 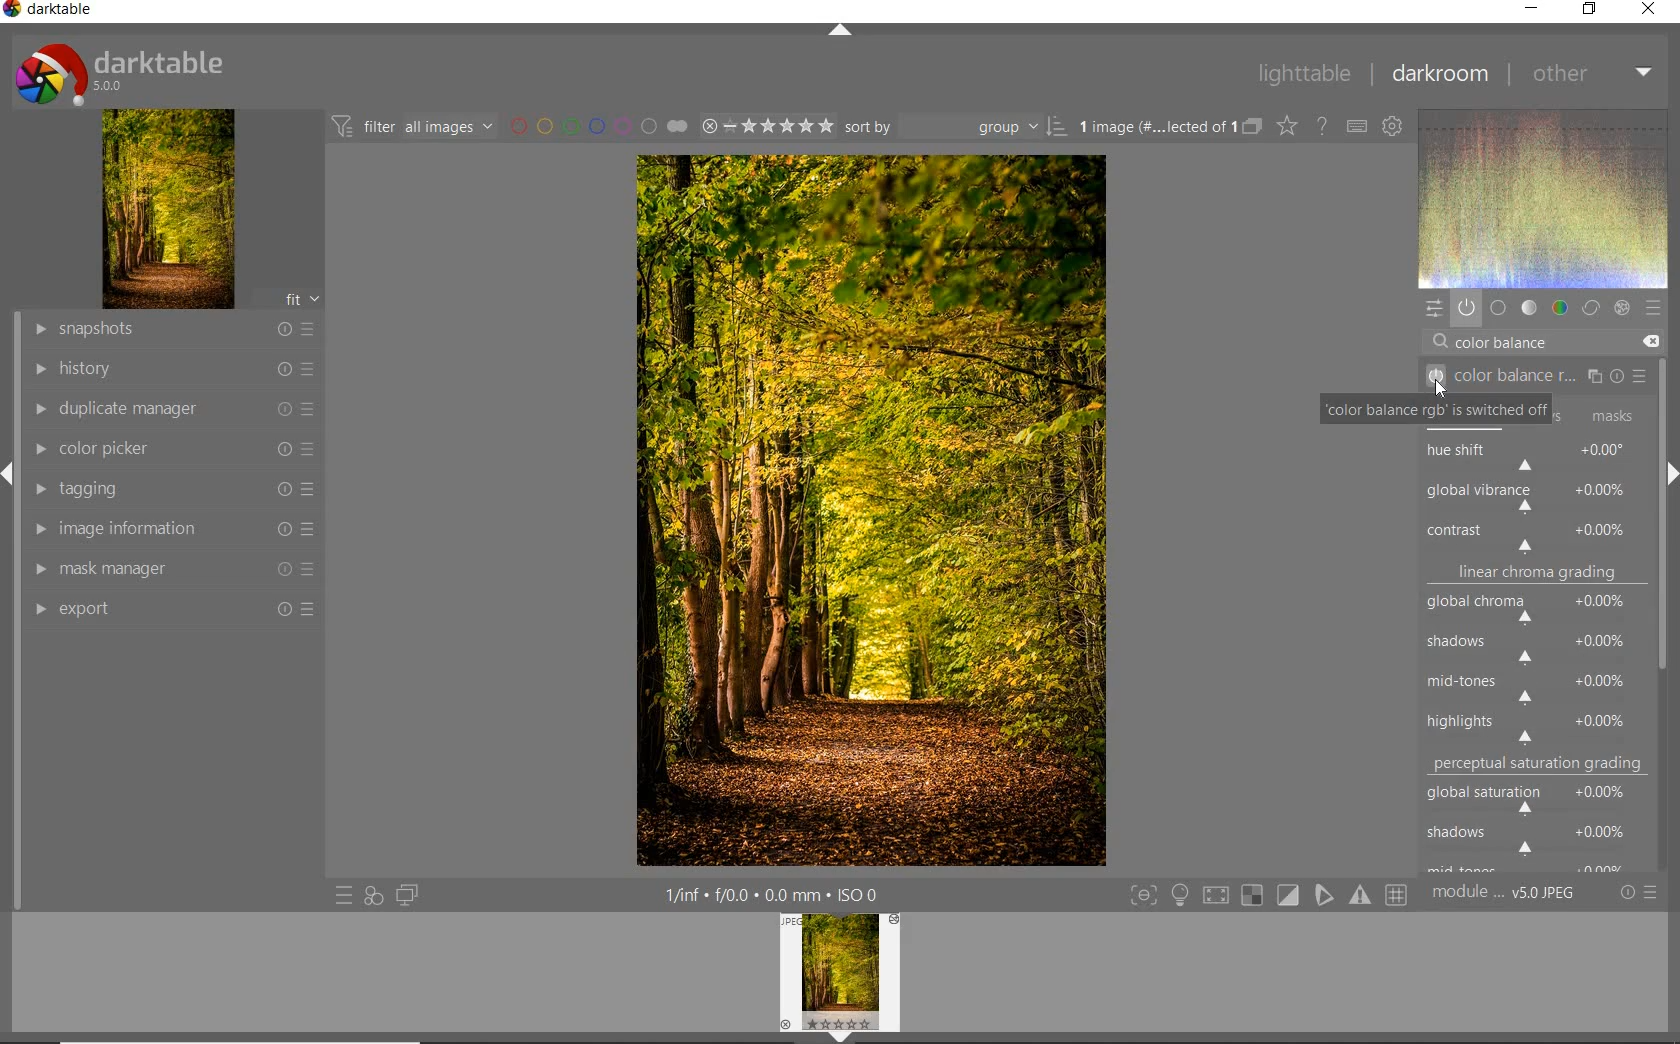 I want to click on other, so click(x=1594, y=75).